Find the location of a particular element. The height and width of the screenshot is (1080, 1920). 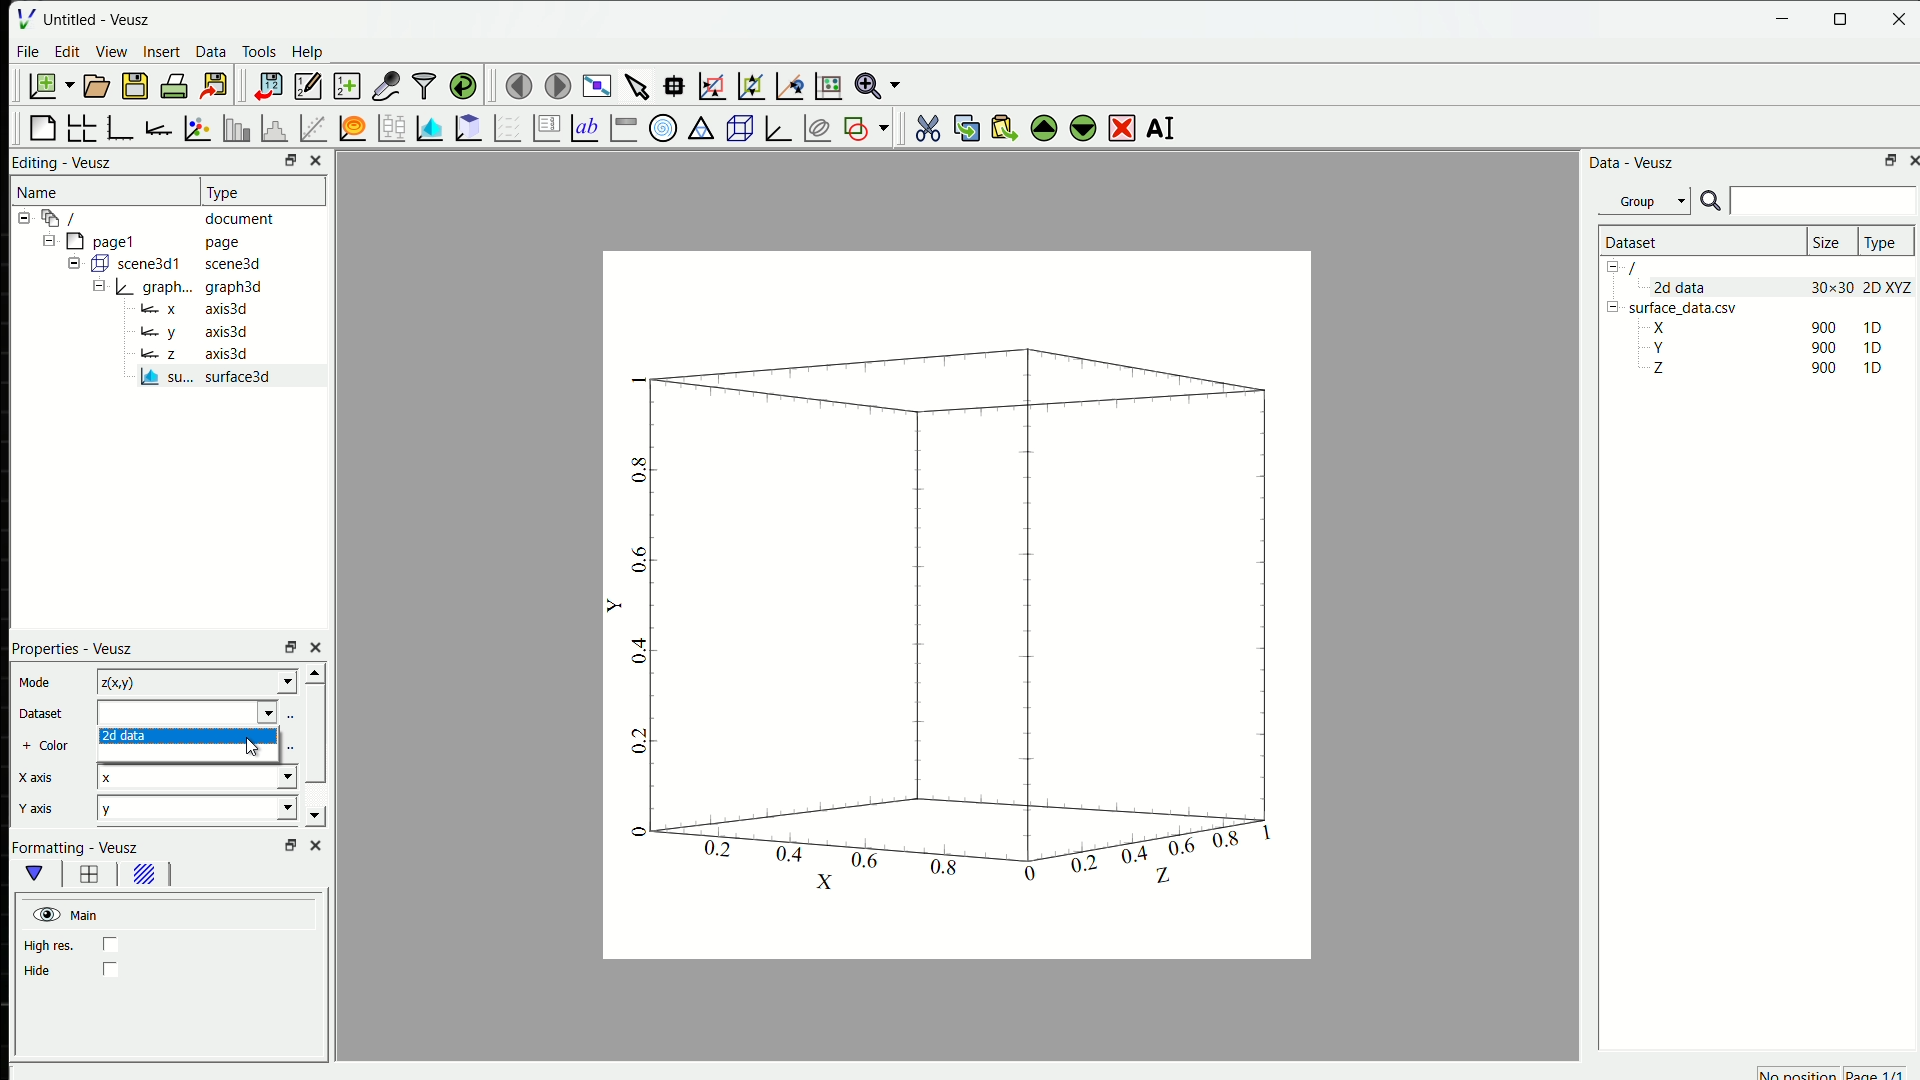

View is located at coordinates (113, 51).